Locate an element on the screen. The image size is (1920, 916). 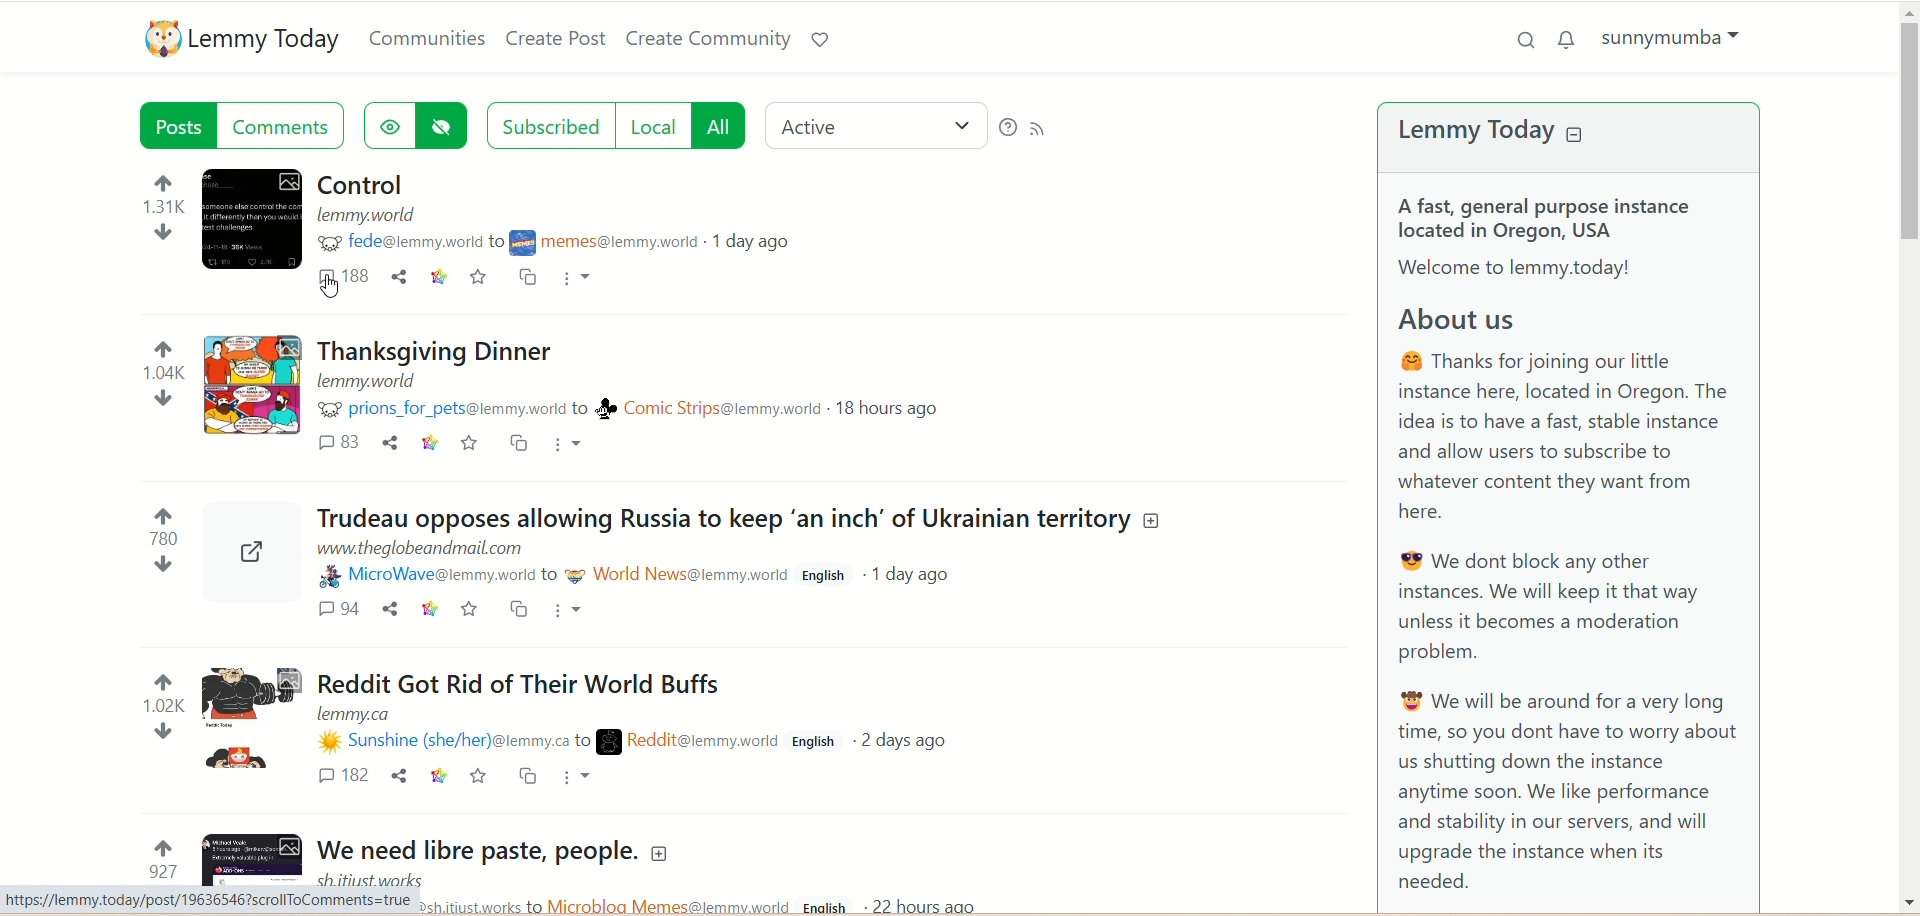
Post on "Thanksgiving Dinner" is located at coordinates (450, 351).